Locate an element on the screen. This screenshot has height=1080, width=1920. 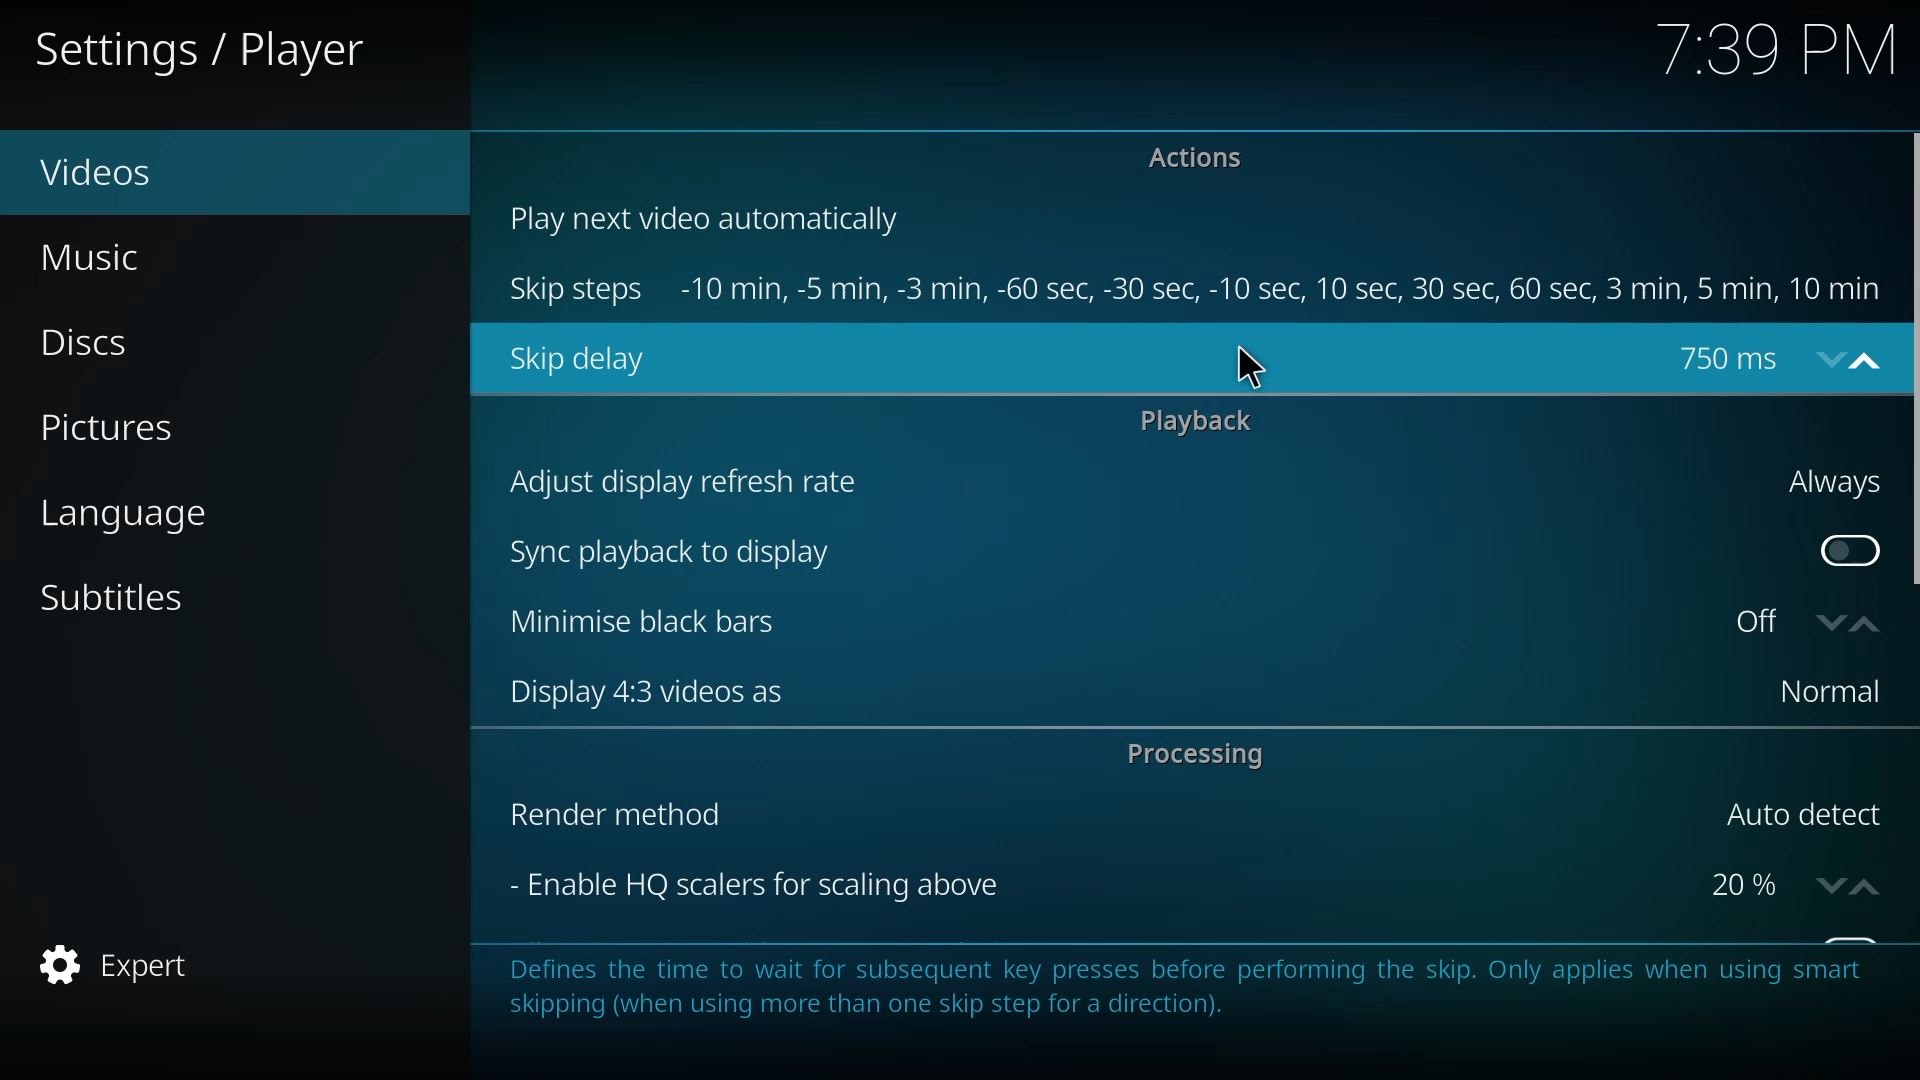
pictures is located at coordinates (106, 430).